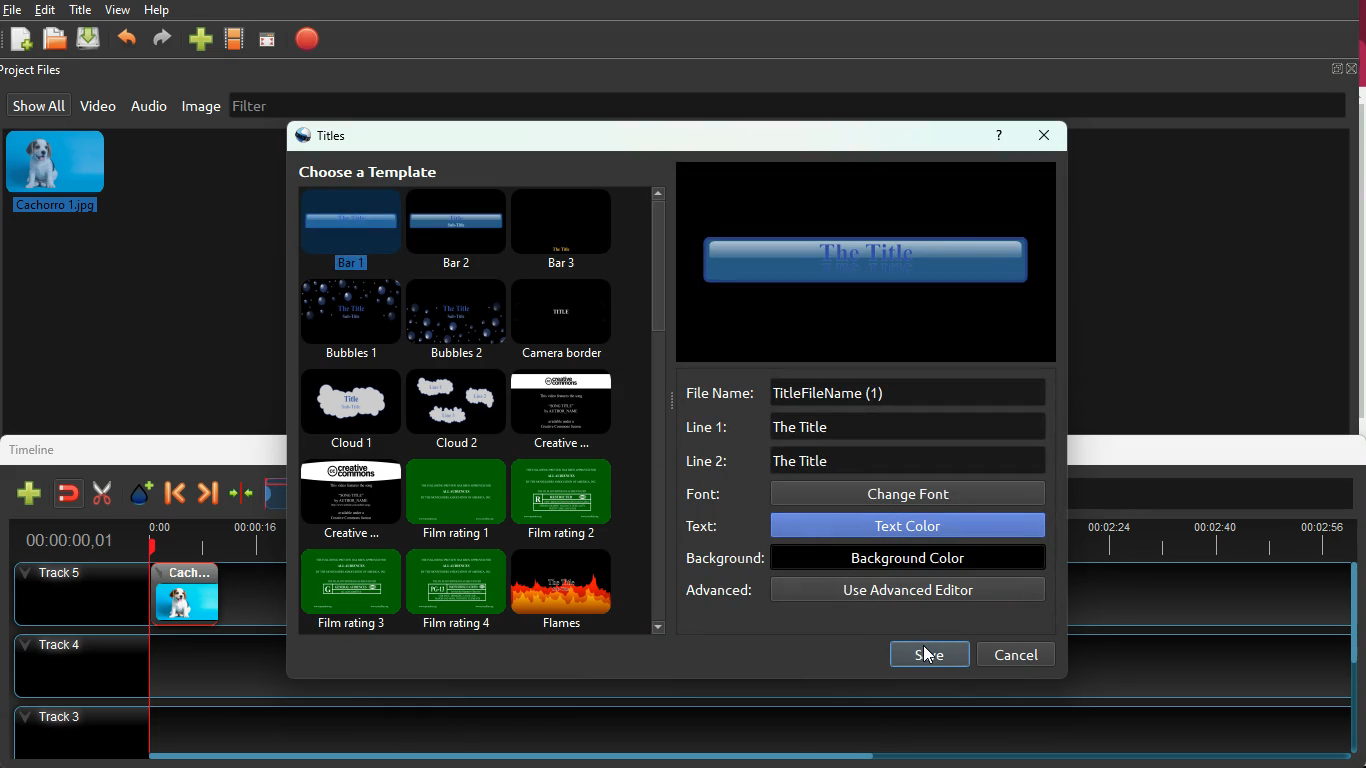 This screenshot has height=768, width=1366. I want to click on , so click(83, 667).